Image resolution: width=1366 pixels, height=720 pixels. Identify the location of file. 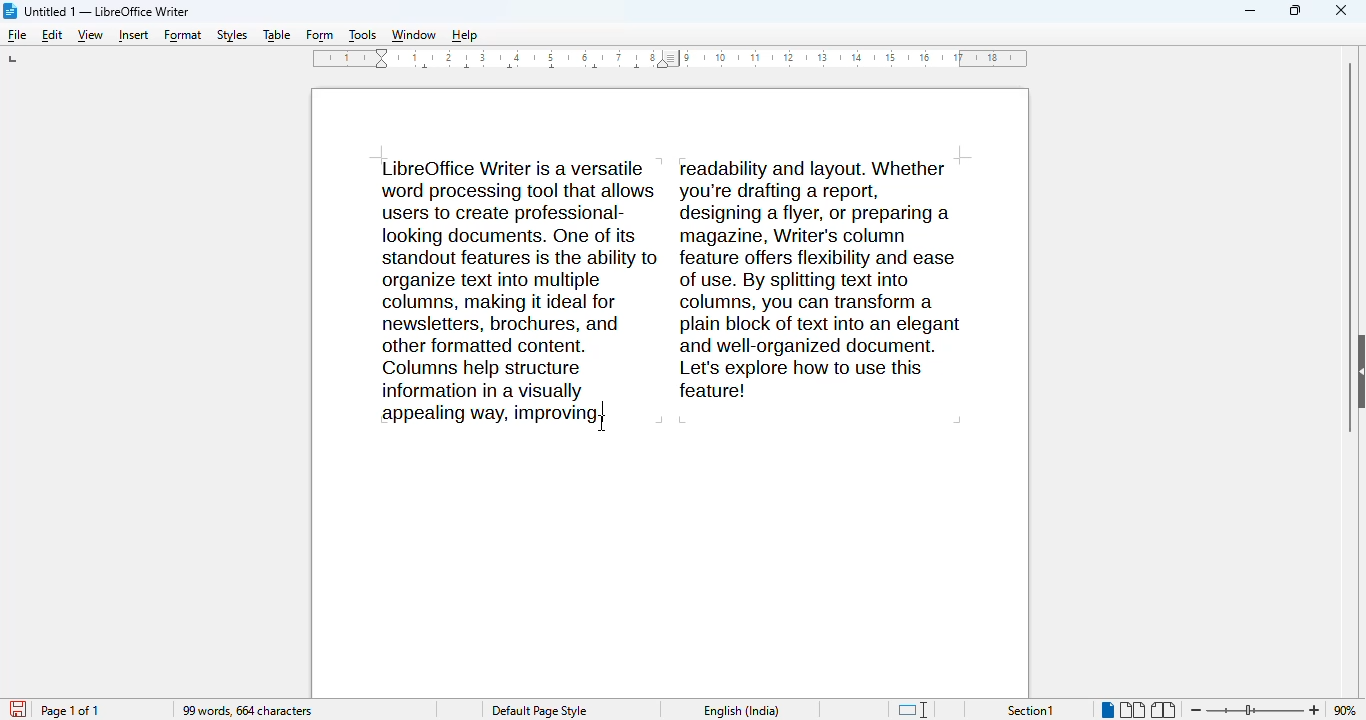
(16, 35).